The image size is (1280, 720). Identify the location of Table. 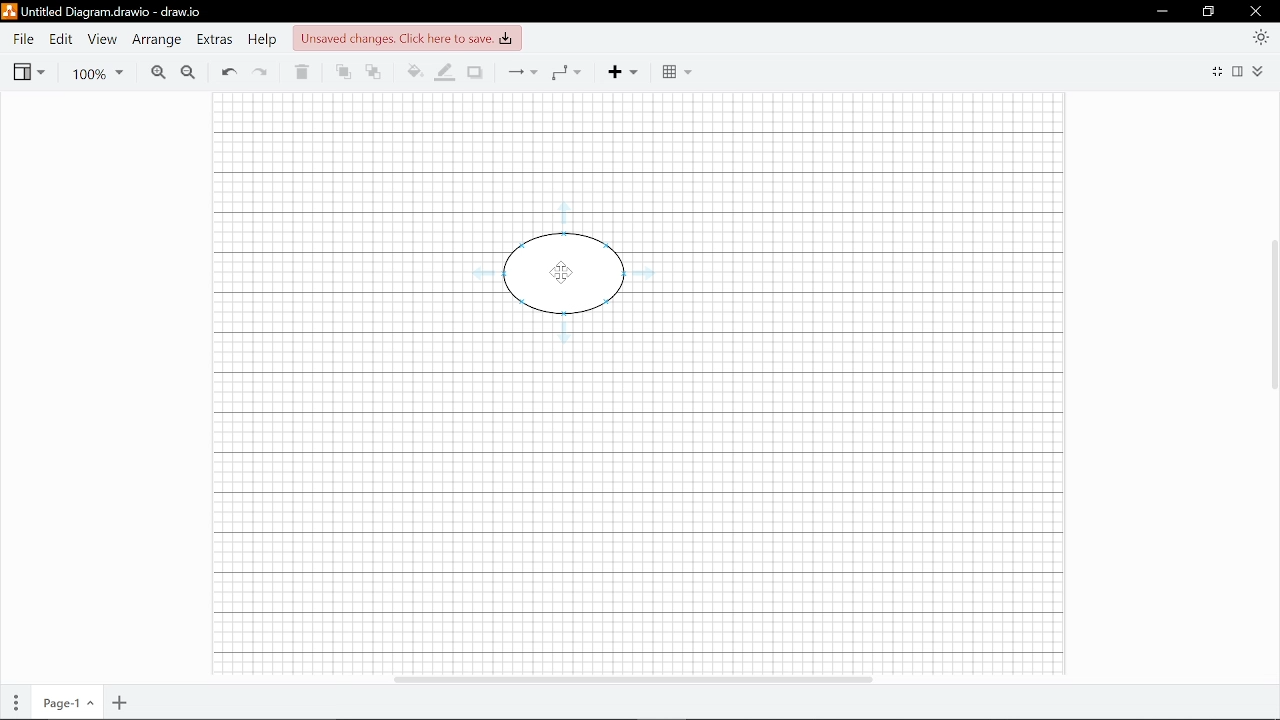
(678, 73).